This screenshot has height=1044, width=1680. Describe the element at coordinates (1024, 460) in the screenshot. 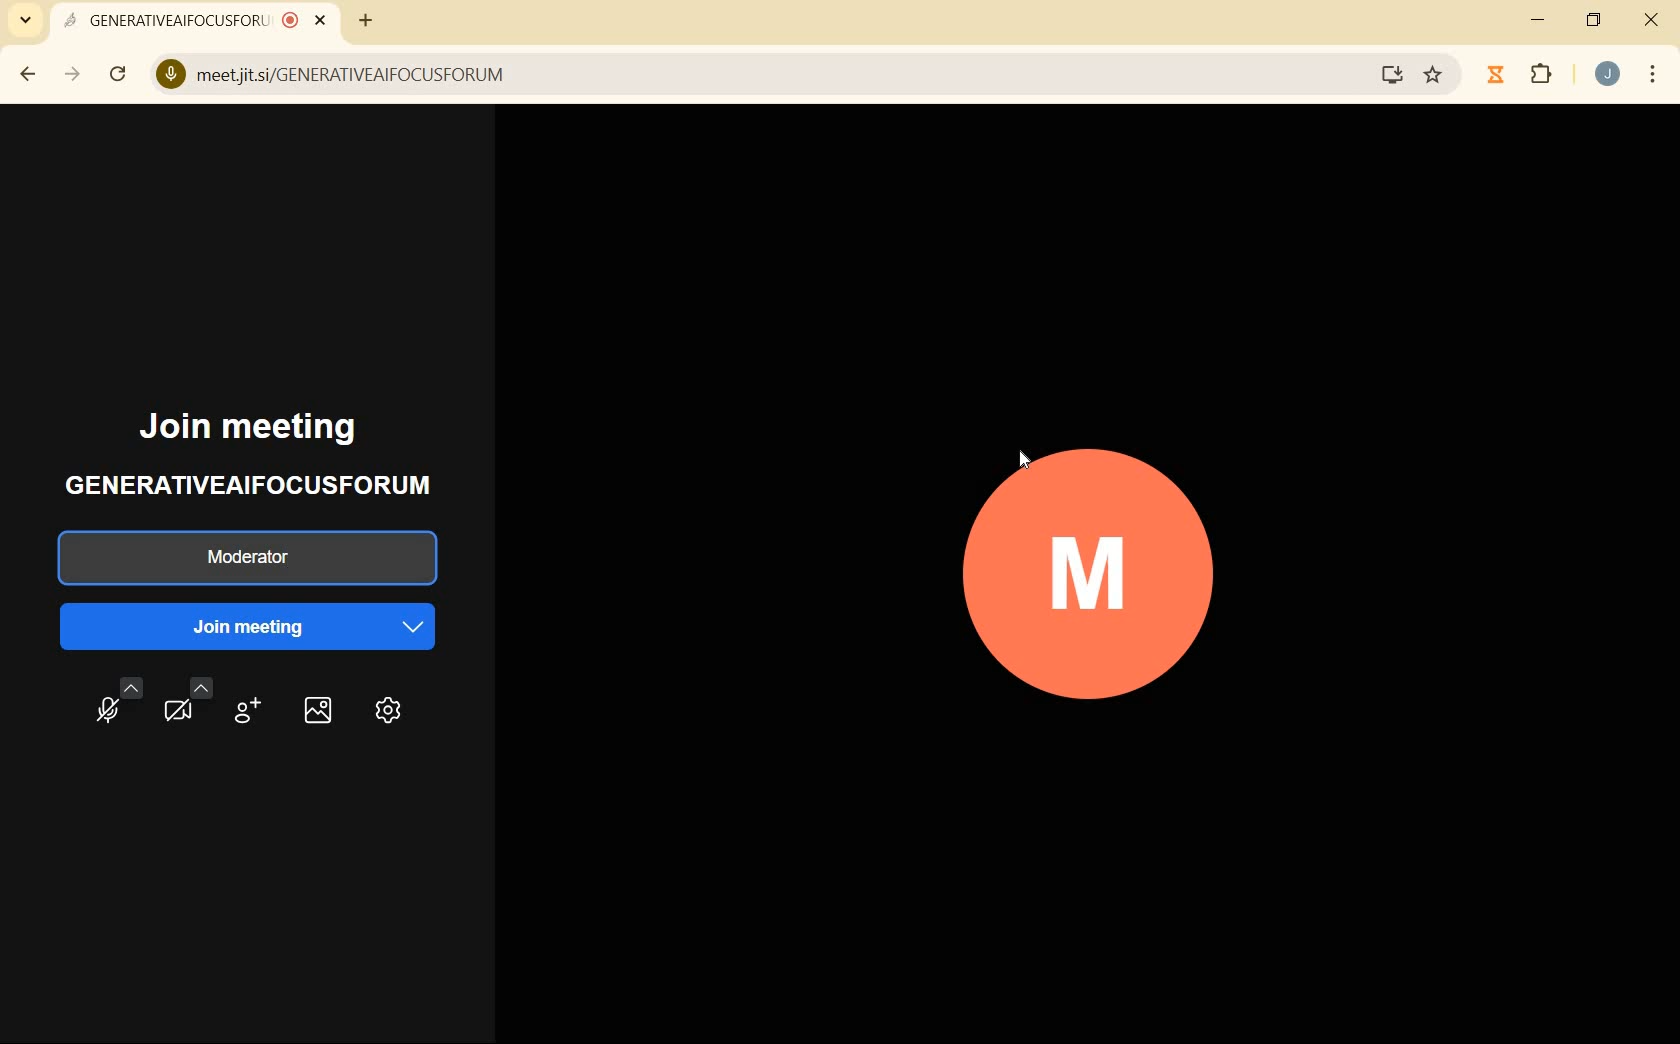

I see `cursor` at that location.